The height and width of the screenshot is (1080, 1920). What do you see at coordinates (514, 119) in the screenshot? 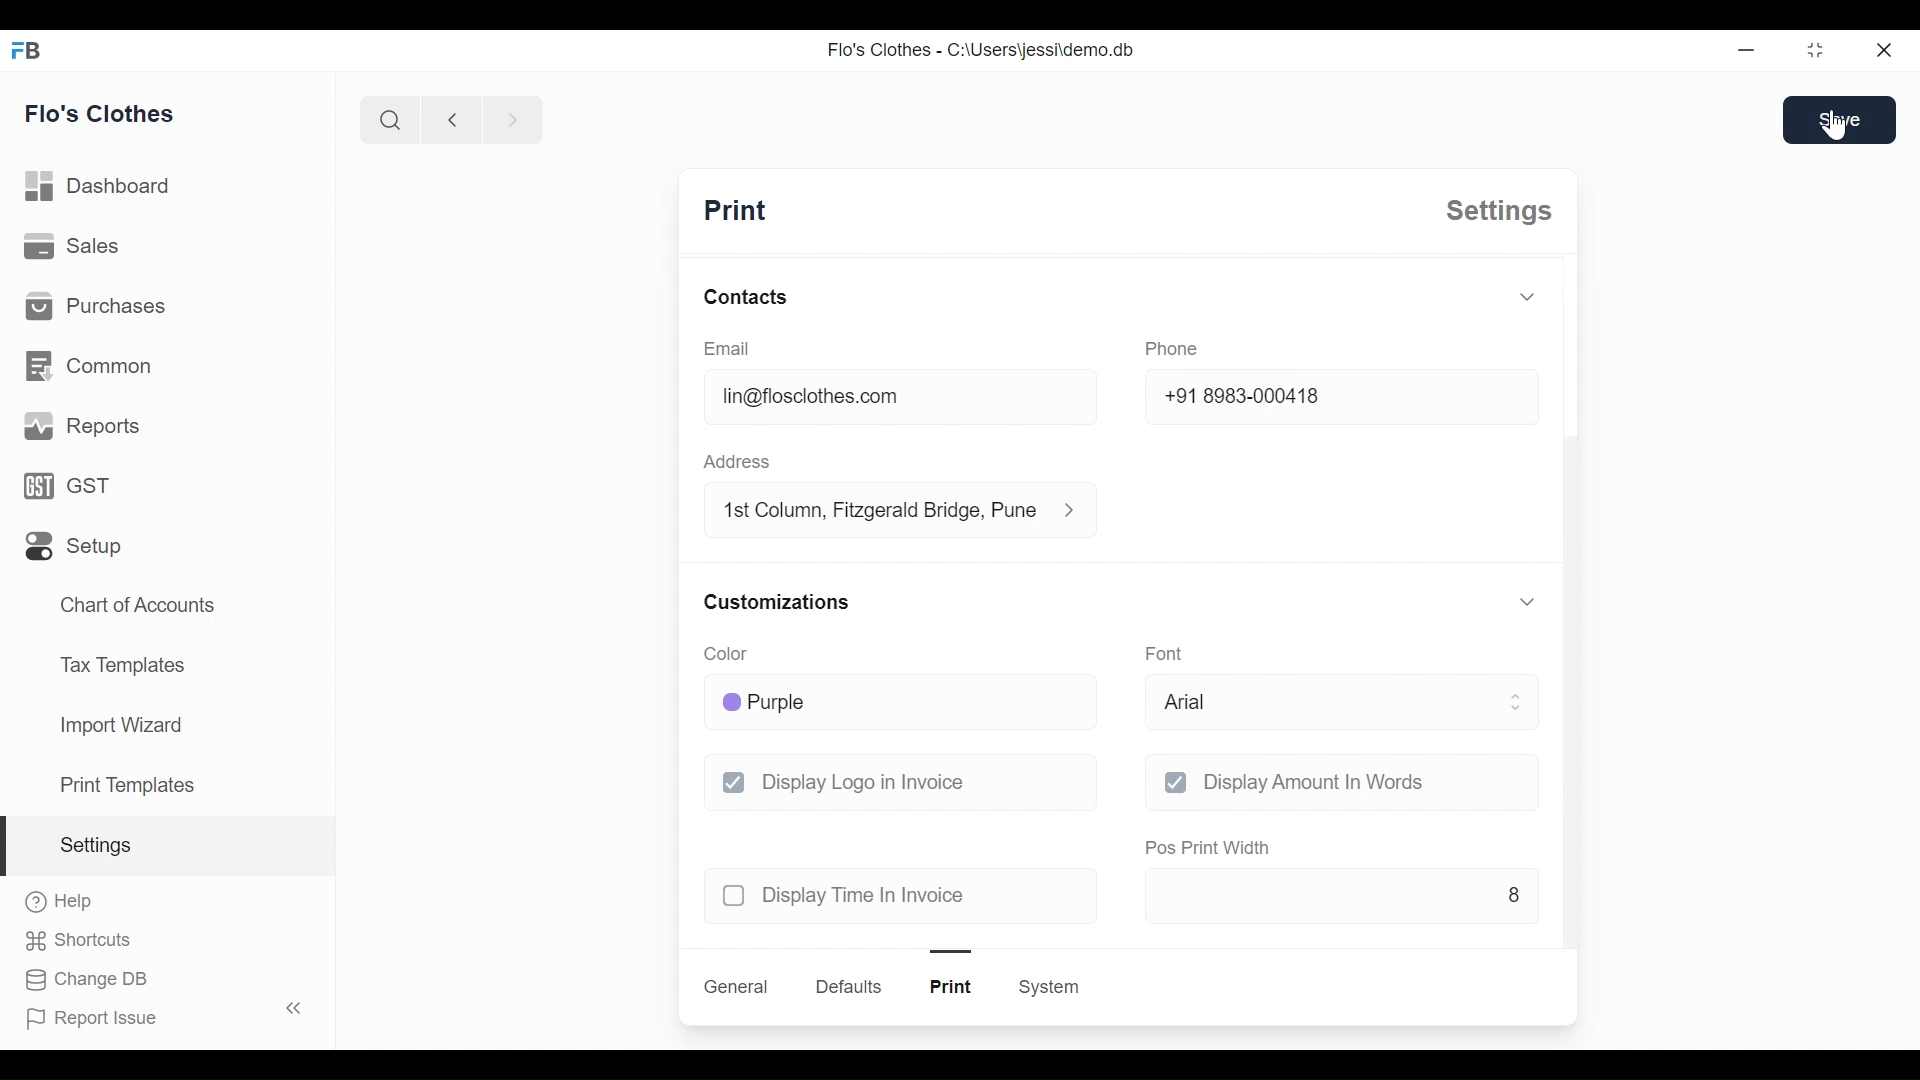
I see `next` at bounding box center [514, 119].